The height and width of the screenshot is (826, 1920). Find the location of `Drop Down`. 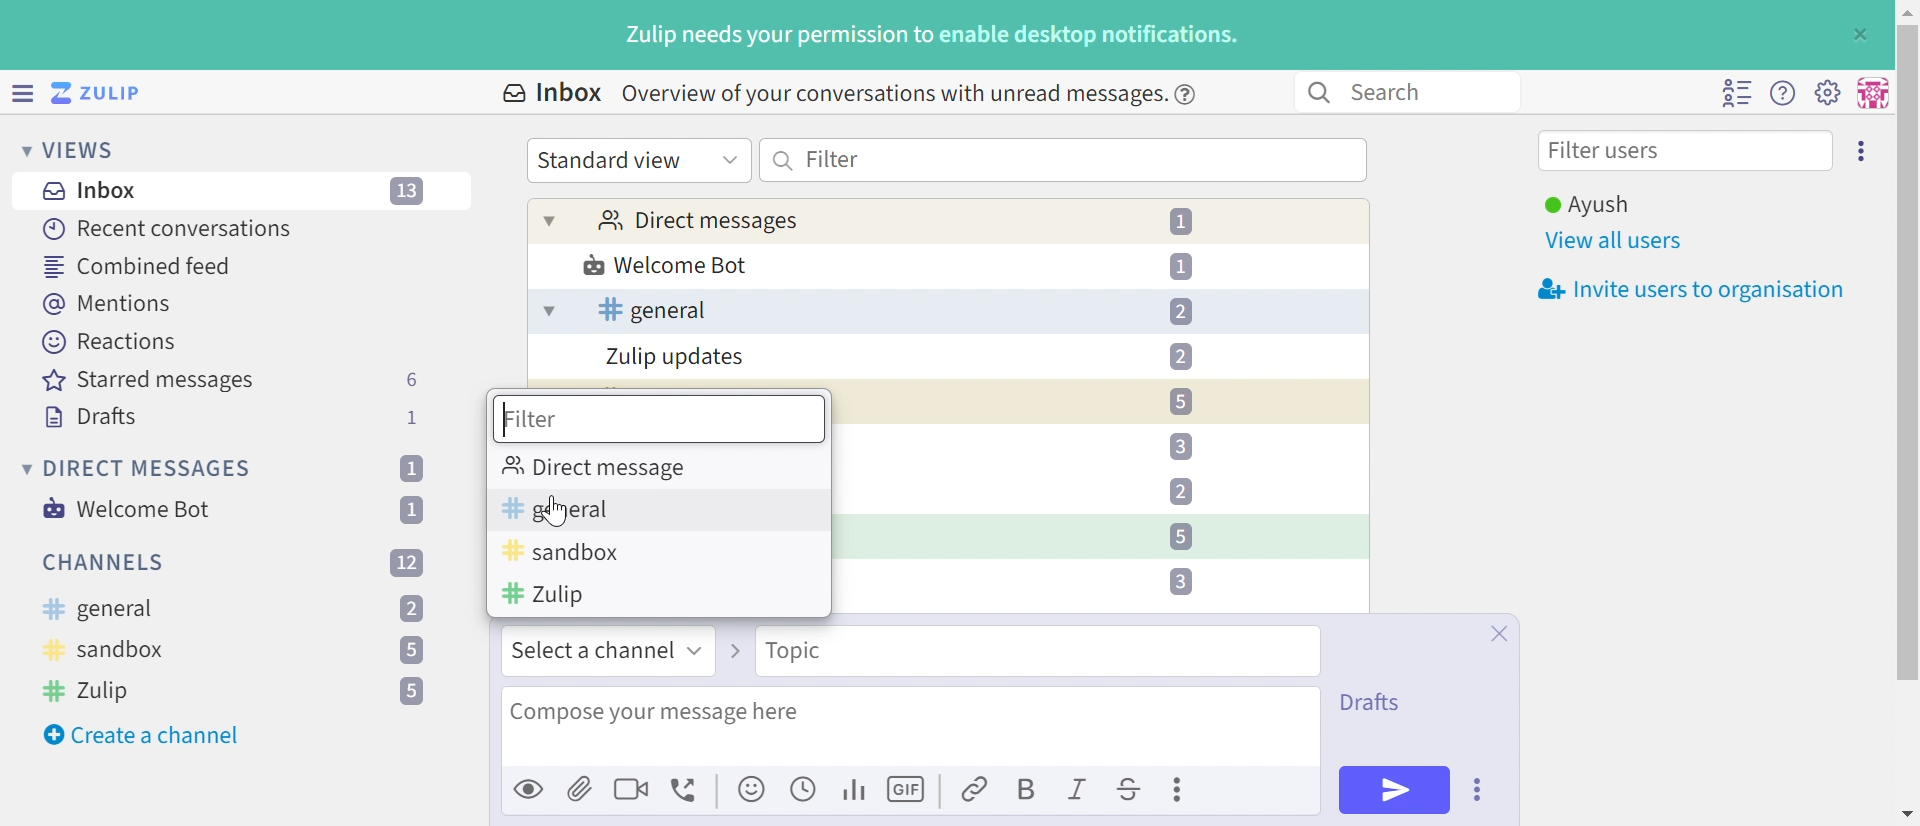

Drop Down is located at coordinates (730, 158).